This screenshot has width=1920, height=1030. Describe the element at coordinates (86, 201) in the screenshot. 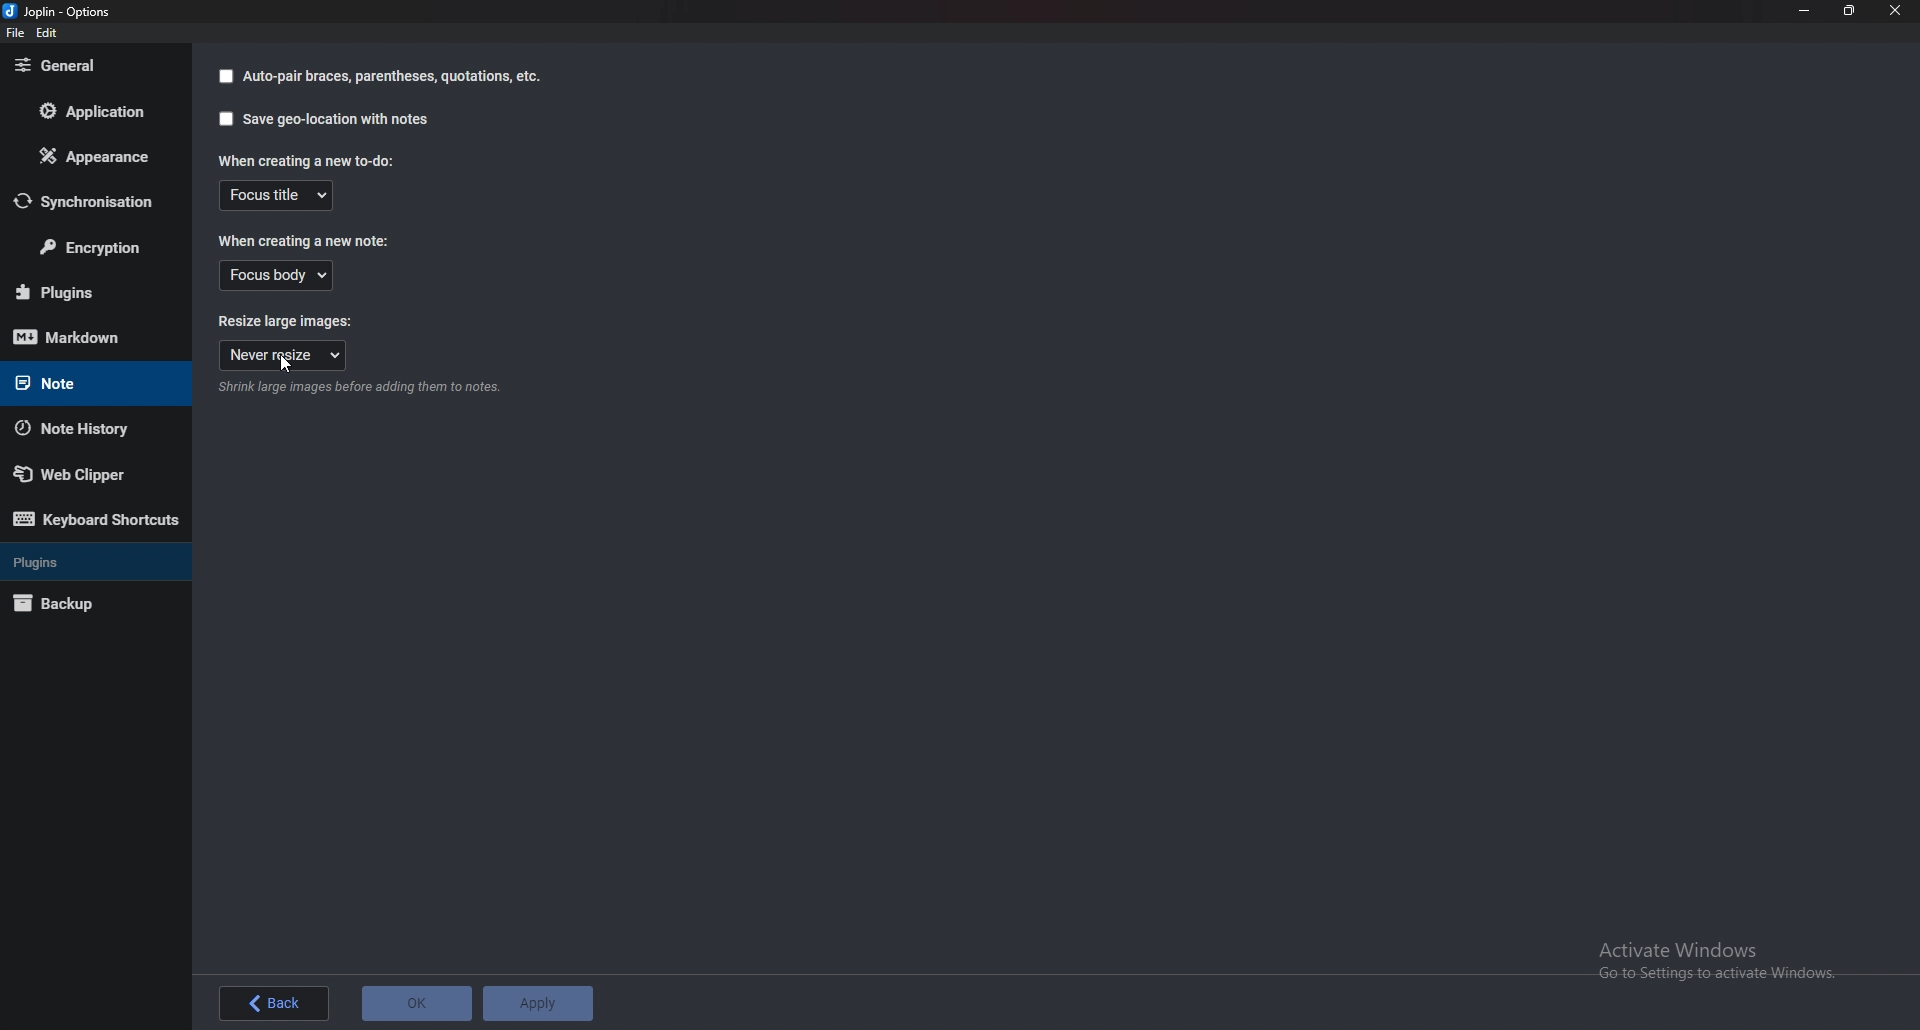

I see `Synchronization` at that location.